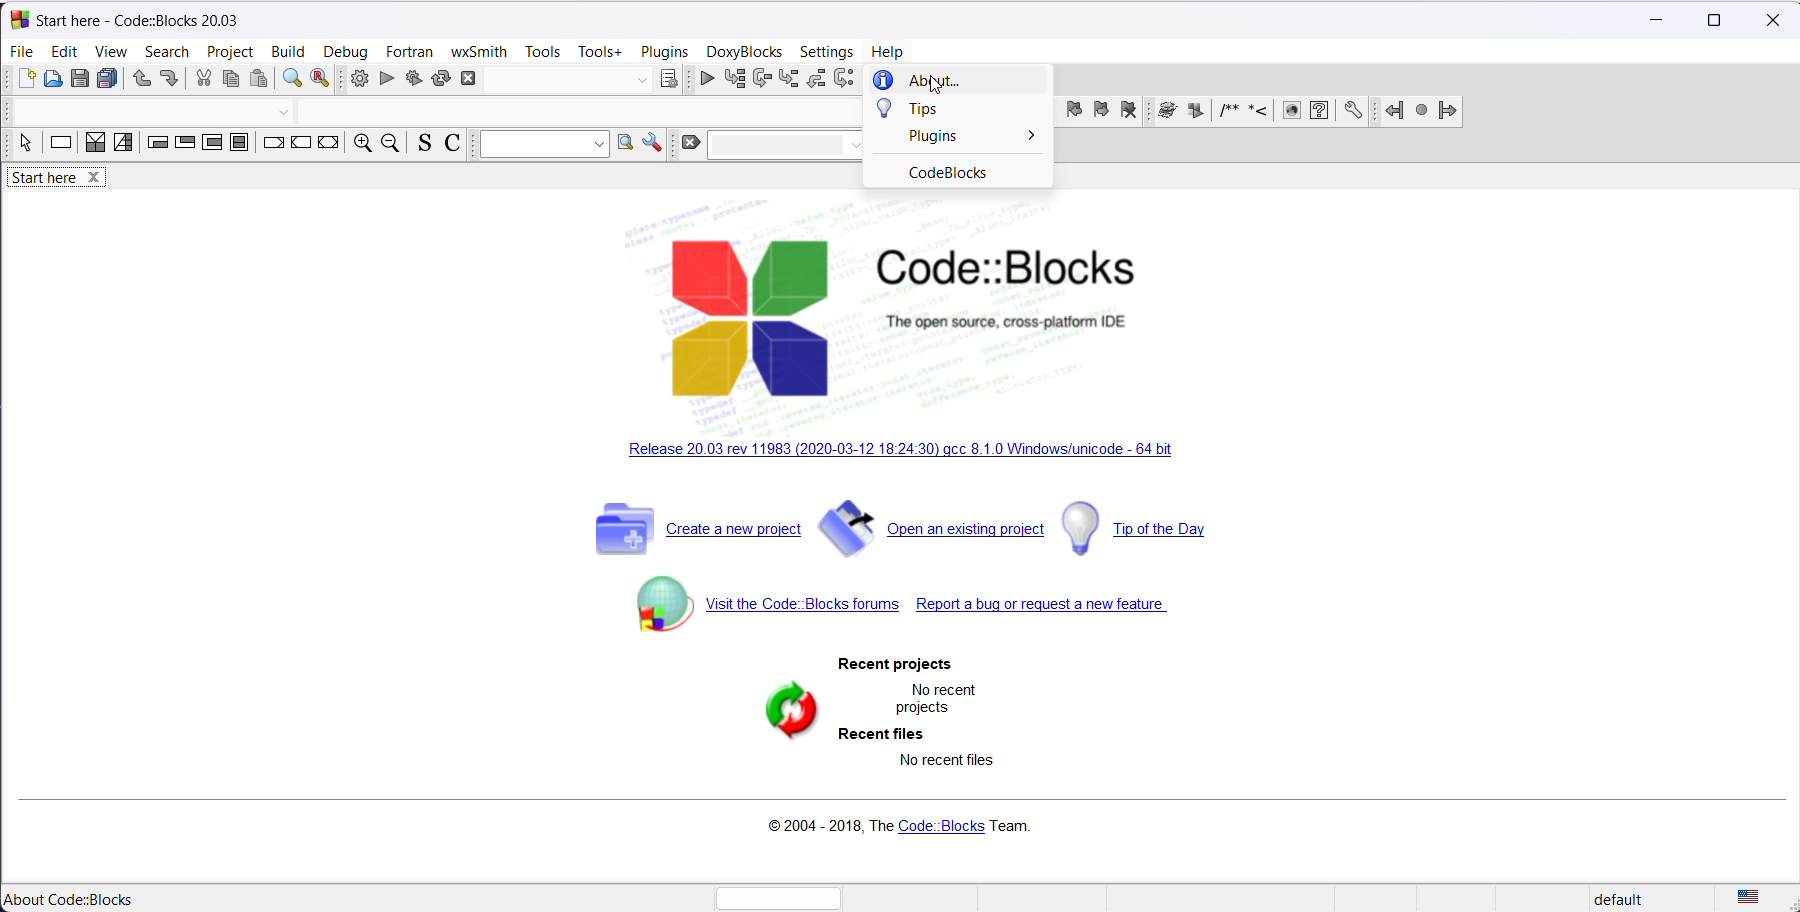 The height and width of the screenshot is (912, 1800). What do you see at coordinates (356, 80) in the screenshot?
I see `build` at bounding box center [356, 80].